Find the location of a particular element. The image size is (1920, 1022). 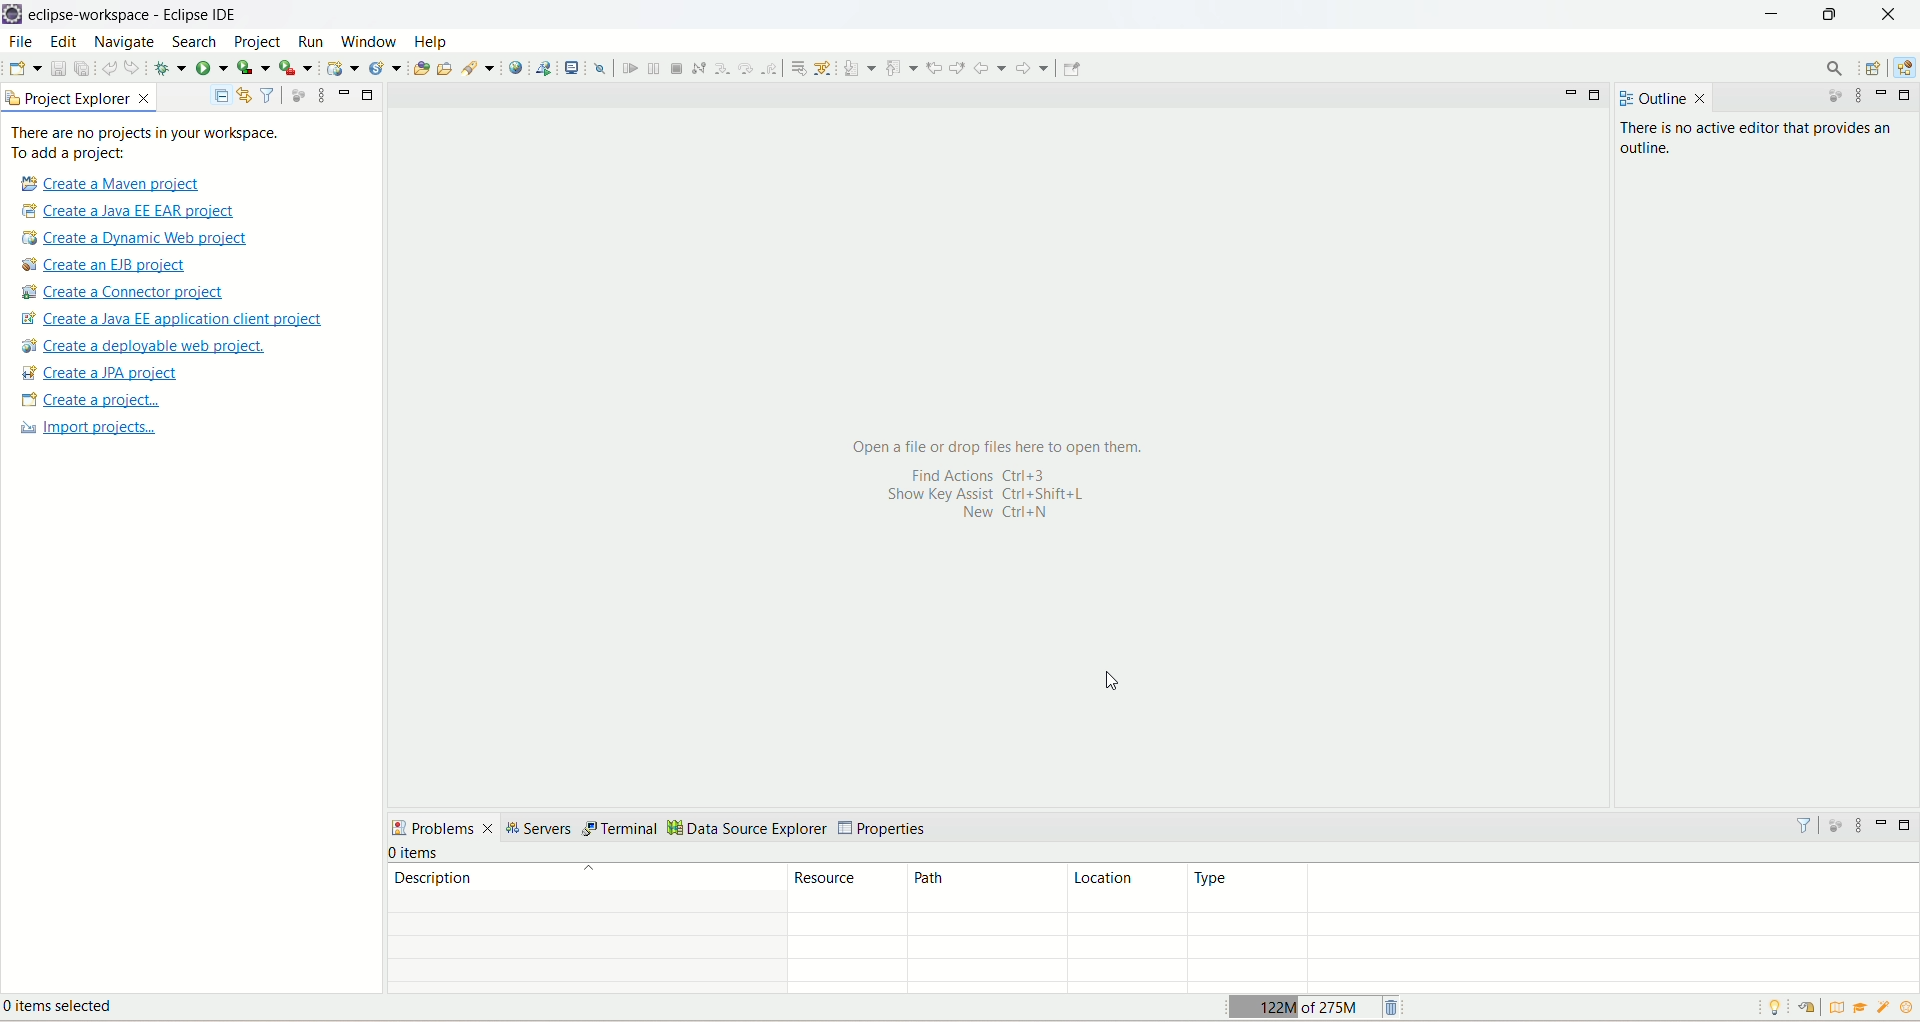

maximize is located at coordinates (1906, 95).